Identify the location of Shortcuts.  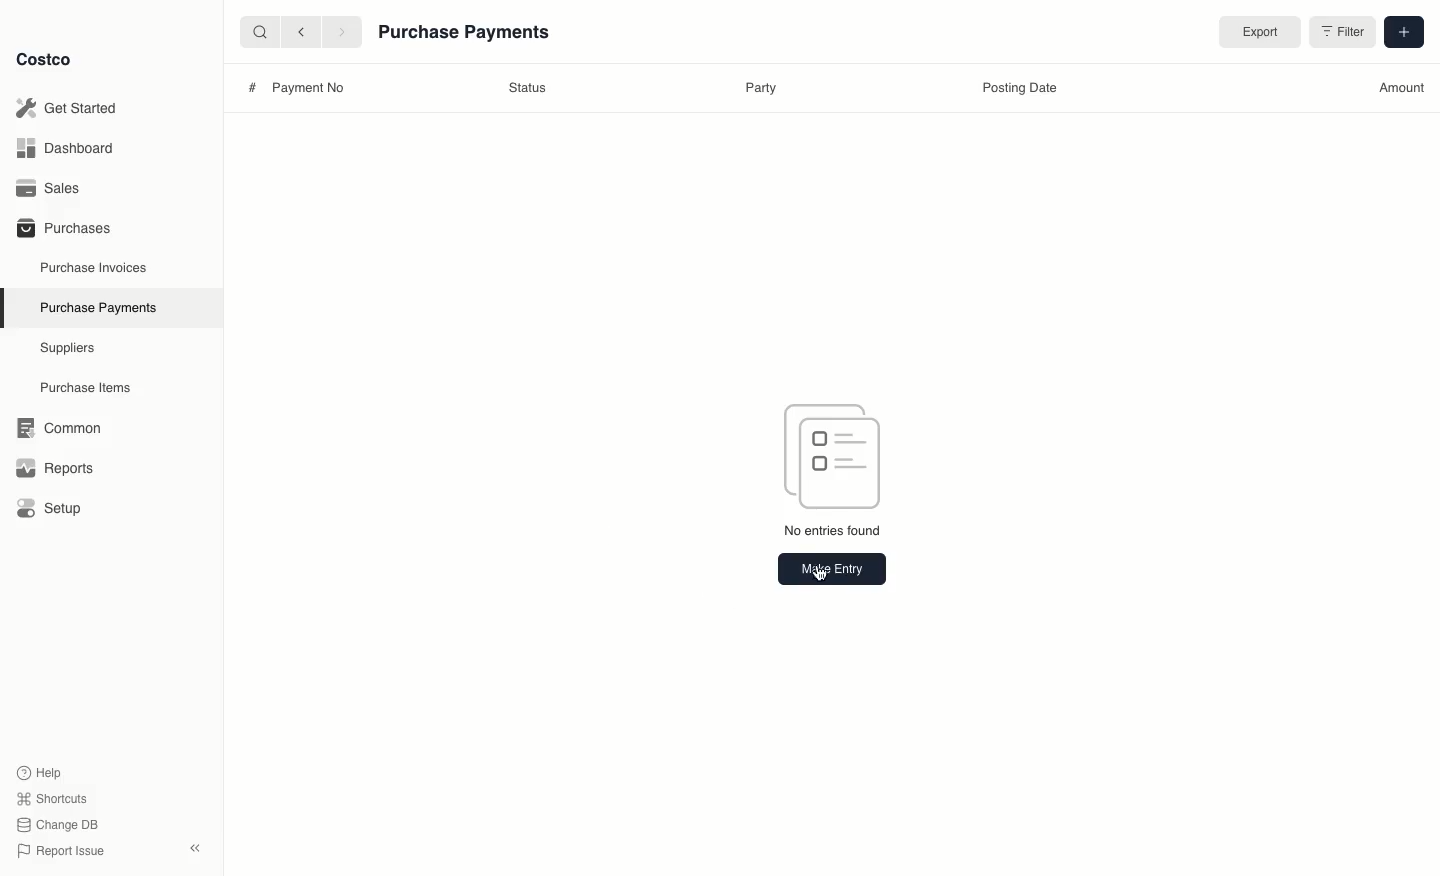
(51, 797).